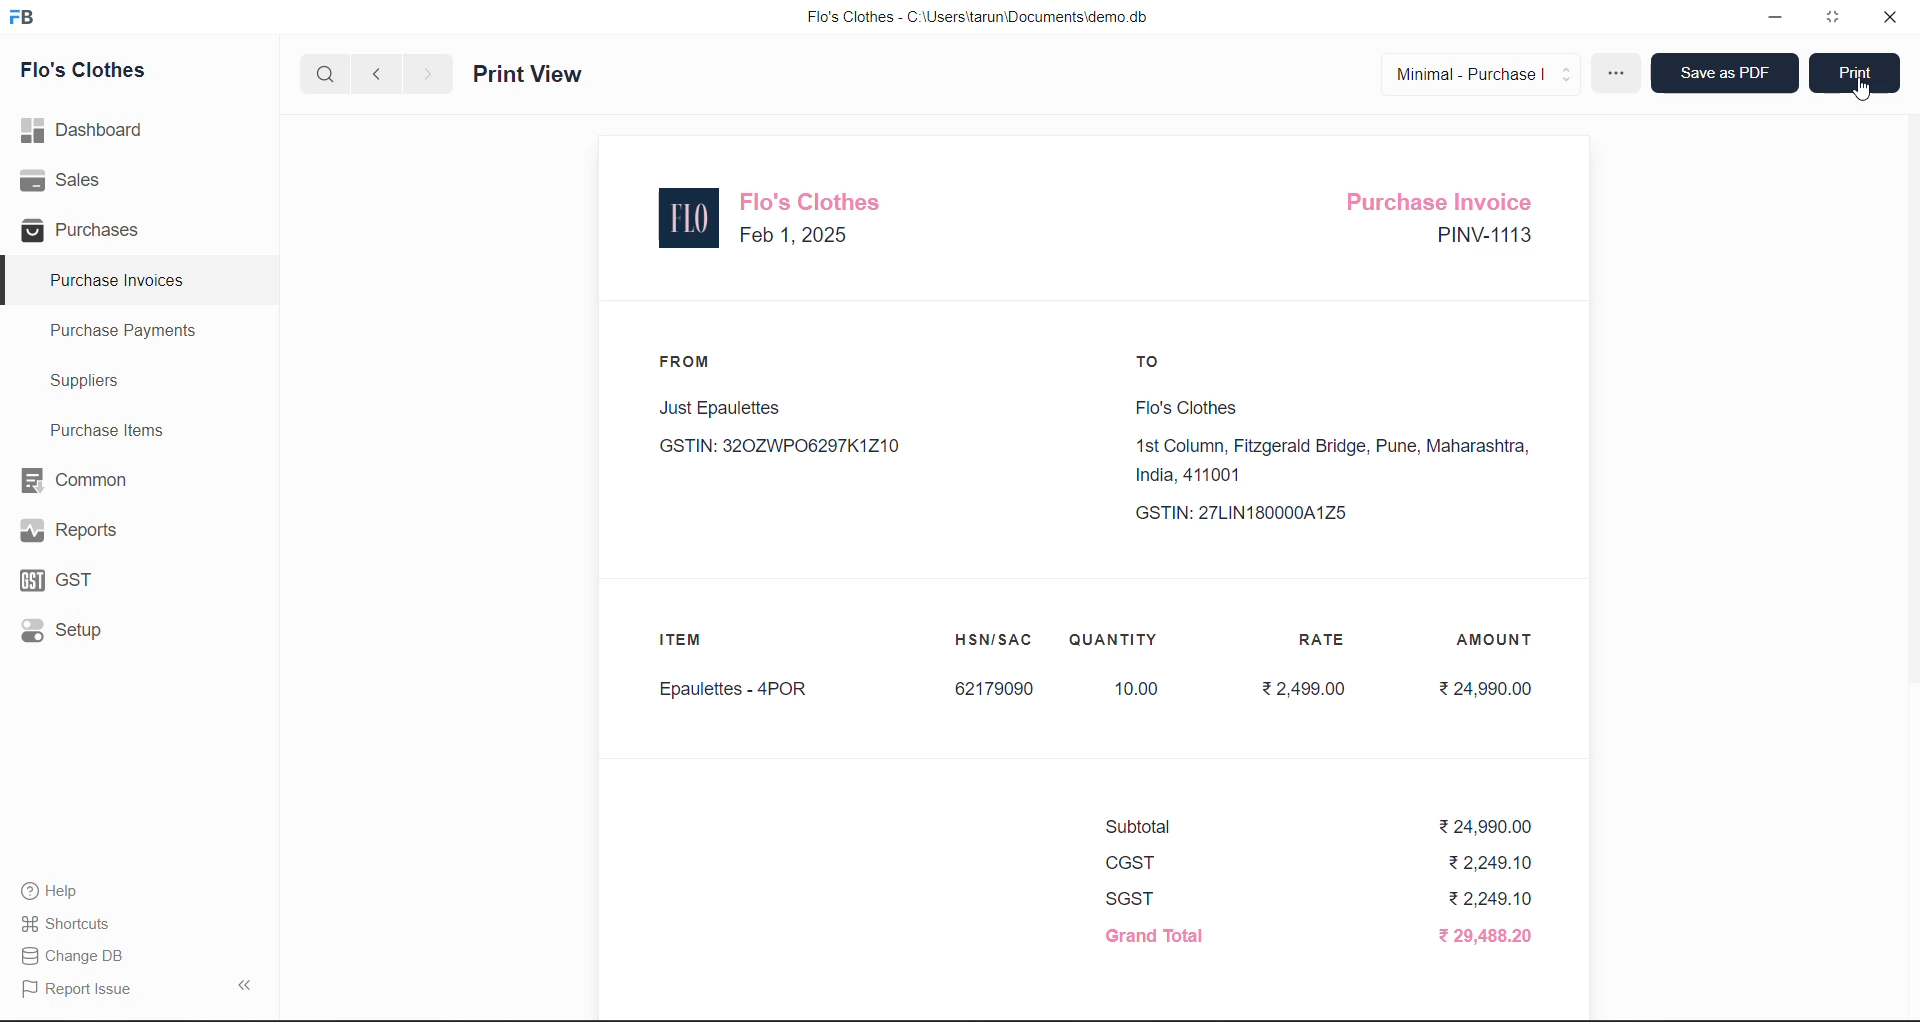 This screenshot has height=1022, width=1920. I want to click on HSN/SAC, so click(997, 640).